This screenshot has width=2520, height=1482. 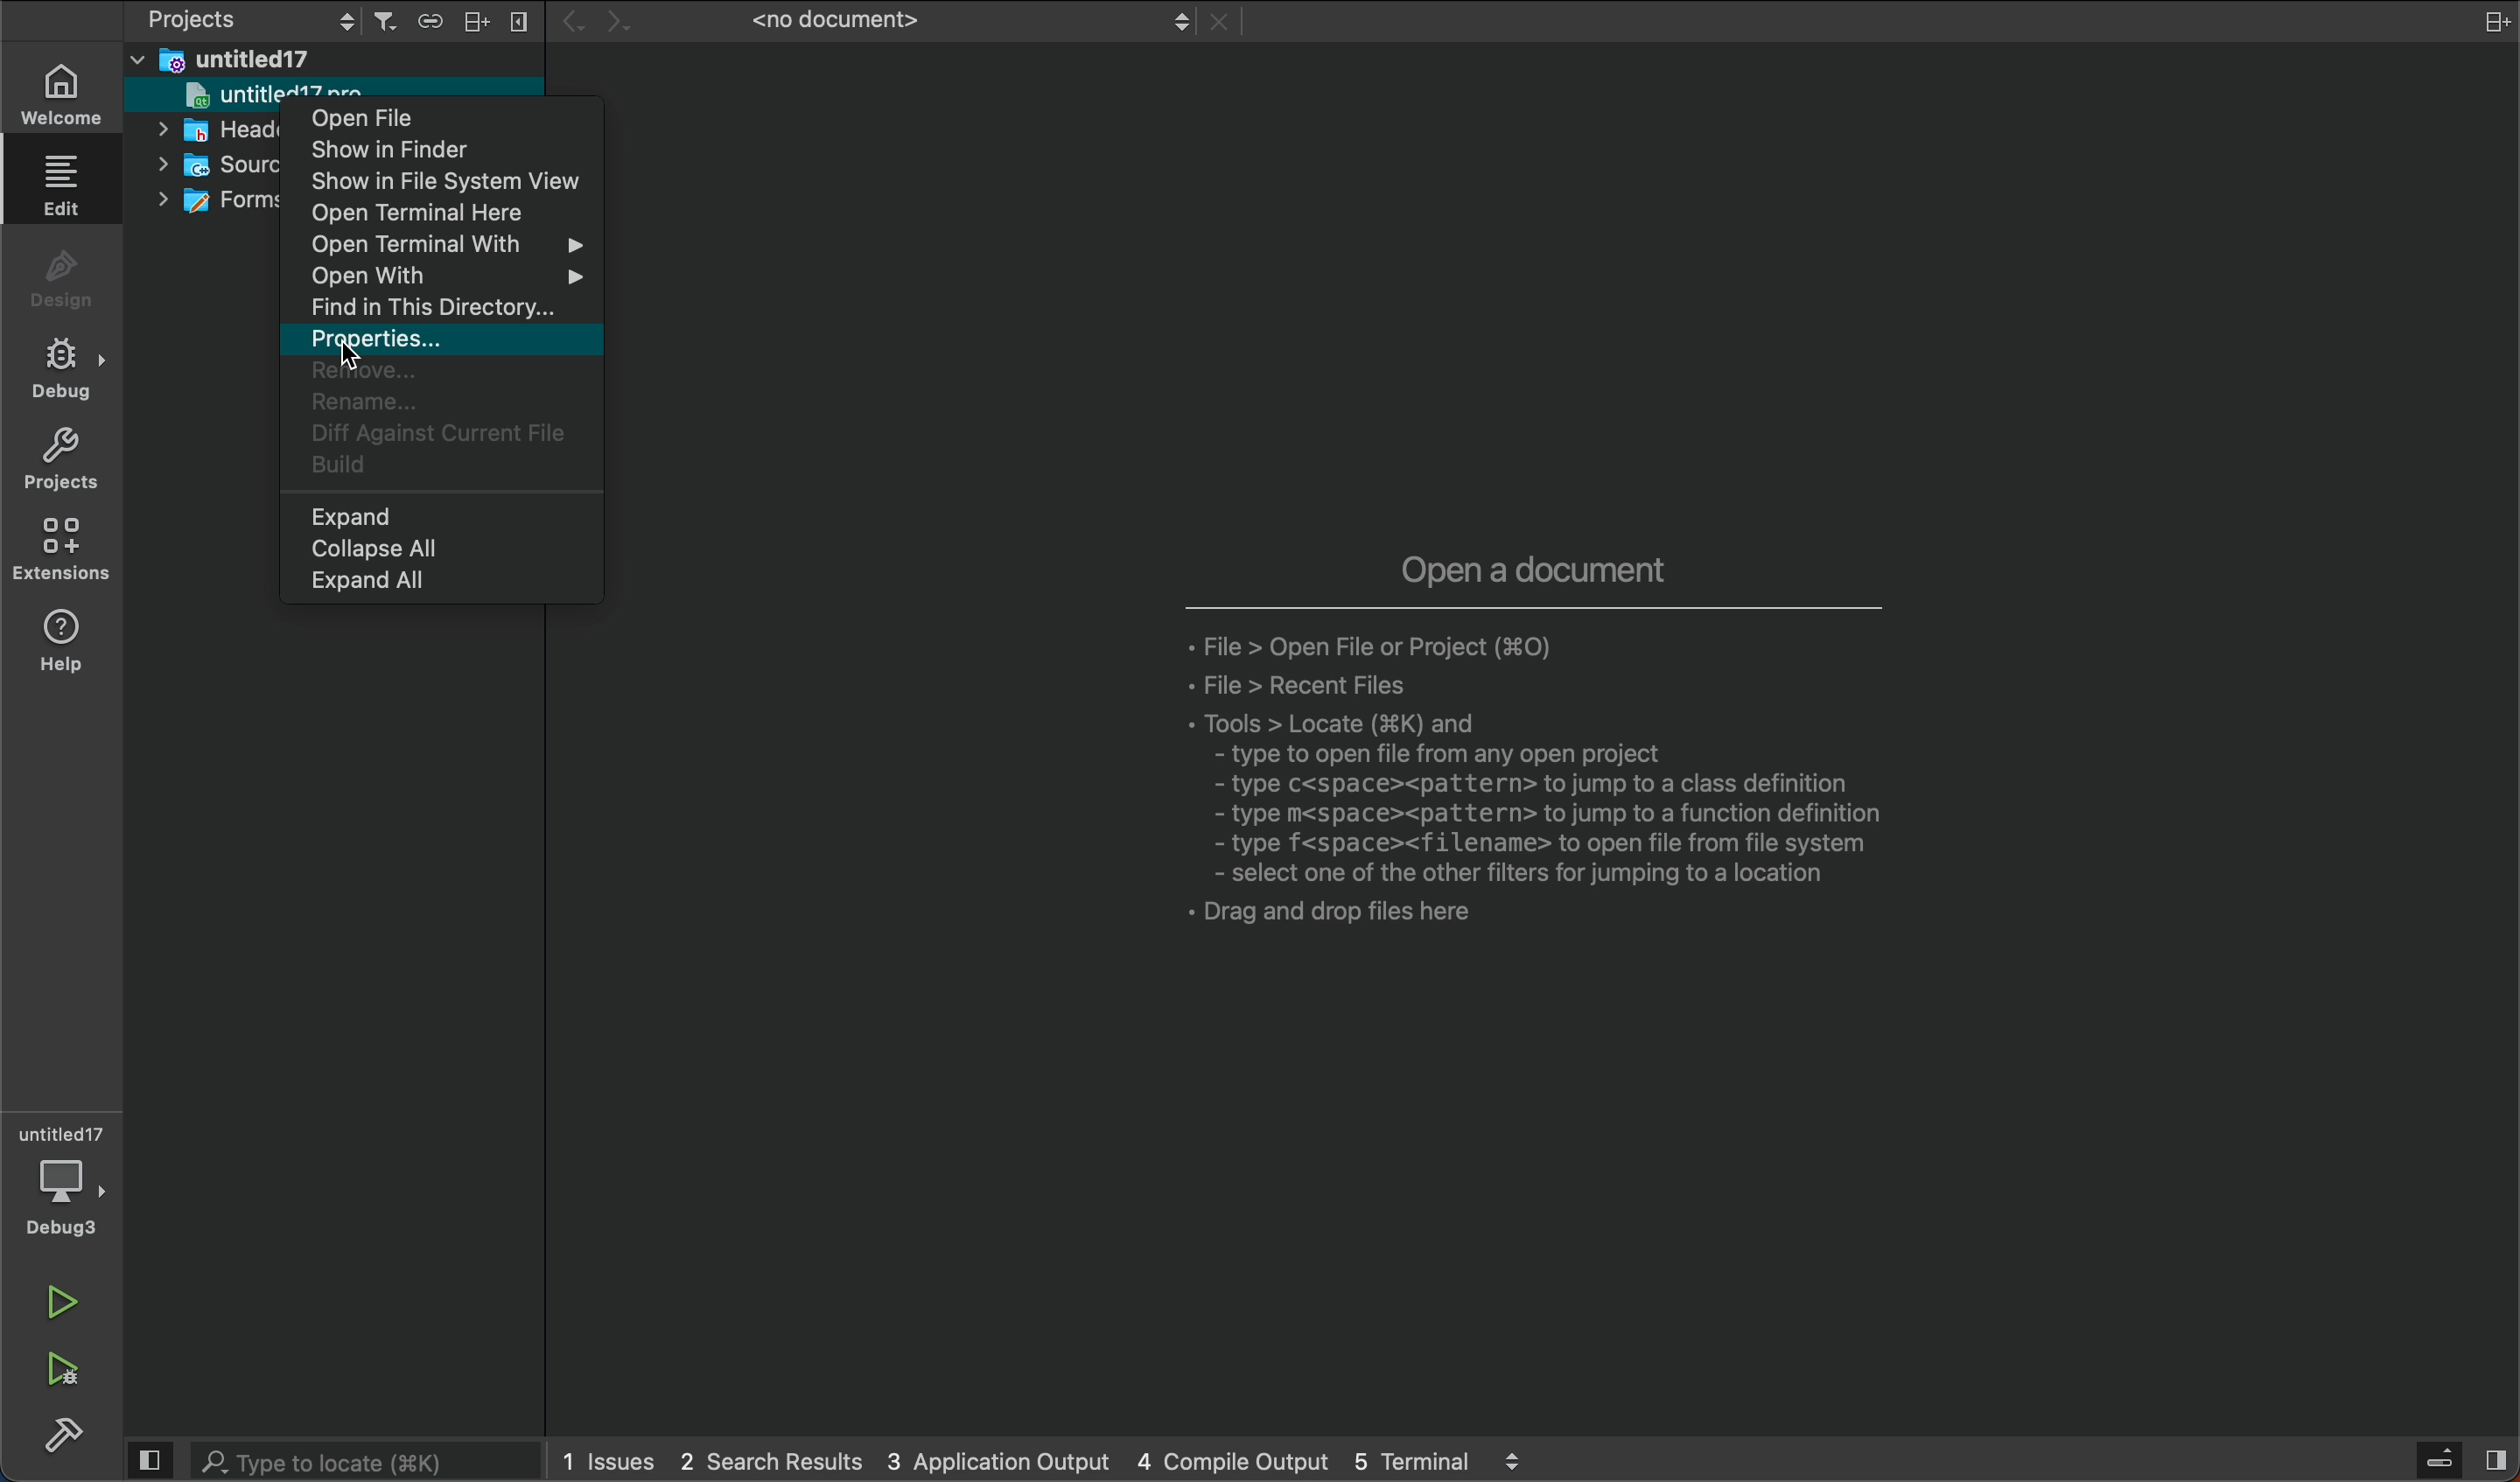 What do you see at coordinates (432, 550) in the screenshot?
I see `collapse all` at bounding box center [432, 550].